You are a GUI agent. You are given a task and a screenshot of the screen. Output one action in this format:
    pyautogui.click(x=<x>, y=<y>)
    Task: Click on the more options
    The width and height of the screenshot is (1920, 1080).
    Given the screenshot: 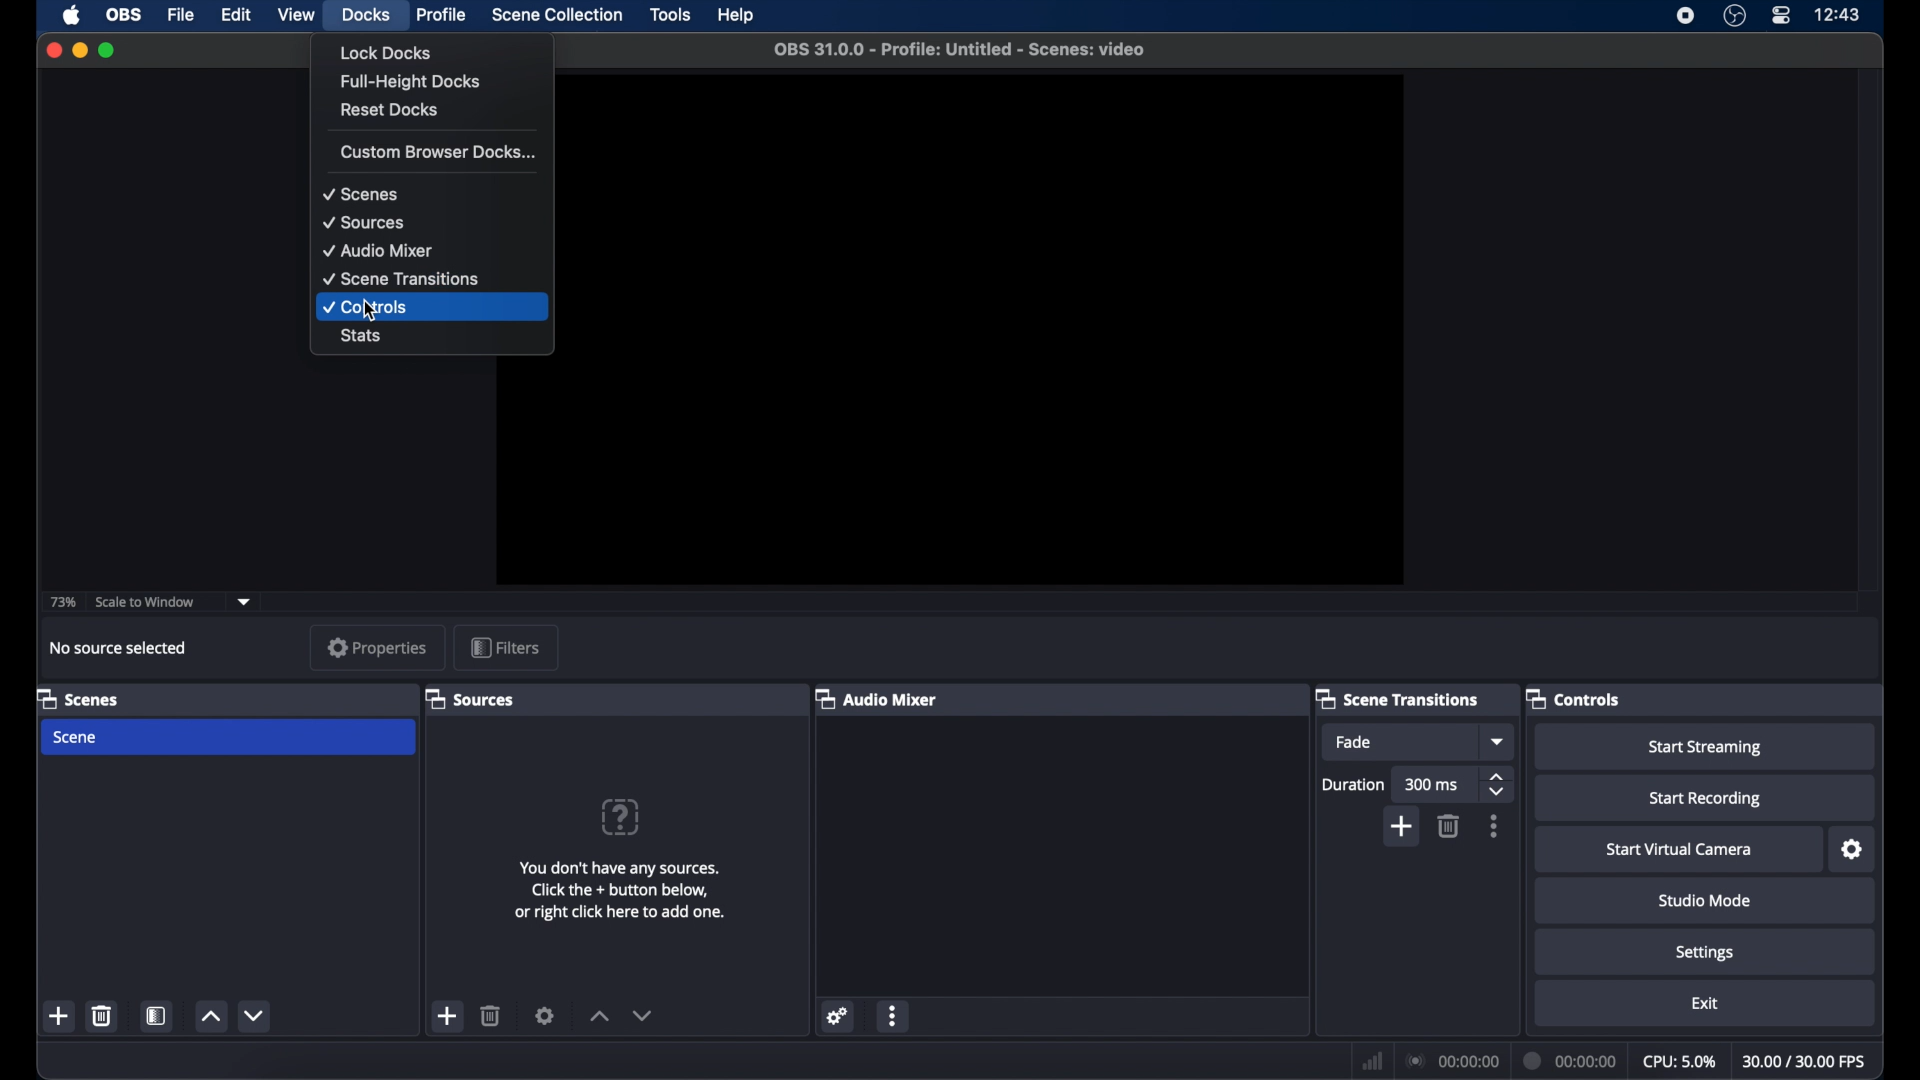 What is the action you would take?
    pyautogui.click(x=1495, y=826)
    